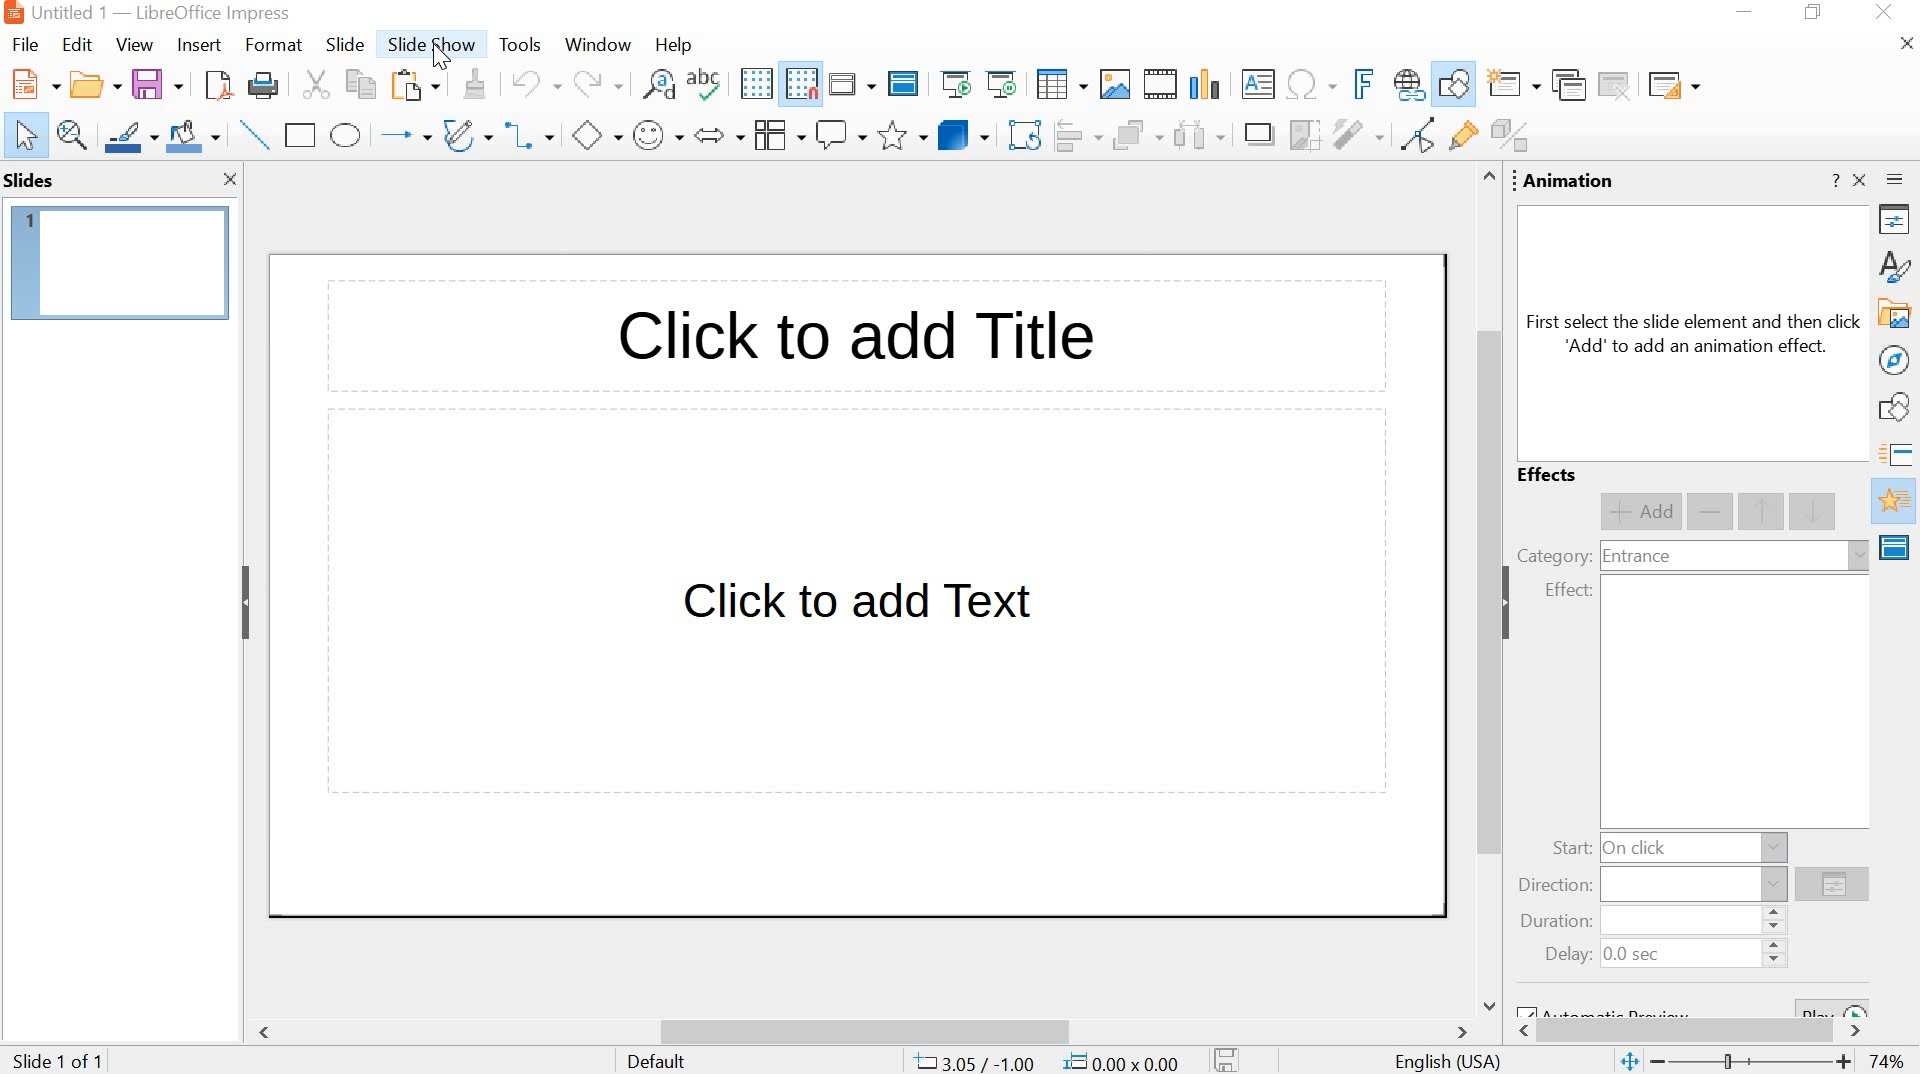 Image resolution: width=1920 pixels, height=1074 pixels. Describe the element at coordinates (1550, 476) in the screenshot. I see `effects` at that location.